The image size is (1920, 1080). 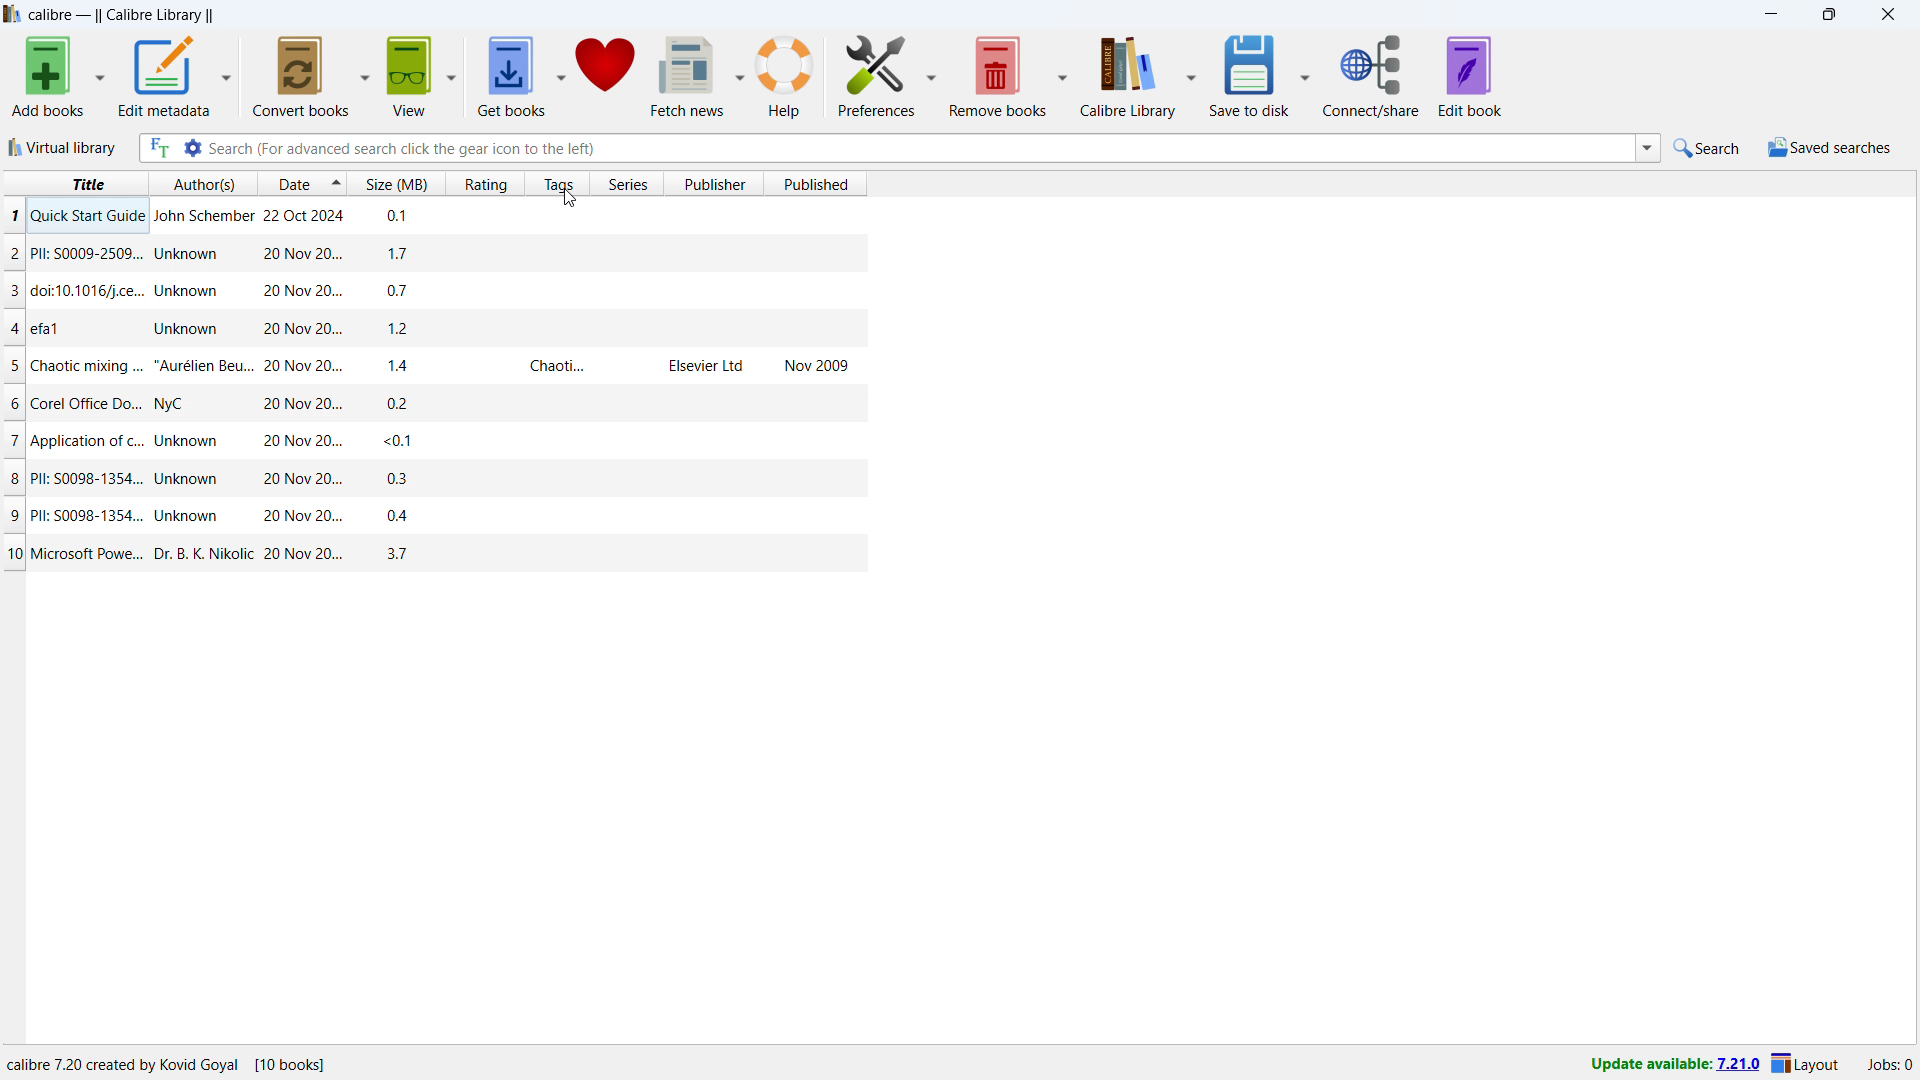 What do you see at coordinates (1372, 76) in the screenshot?
I see `connect/share` at bounding box center [1372, 76].